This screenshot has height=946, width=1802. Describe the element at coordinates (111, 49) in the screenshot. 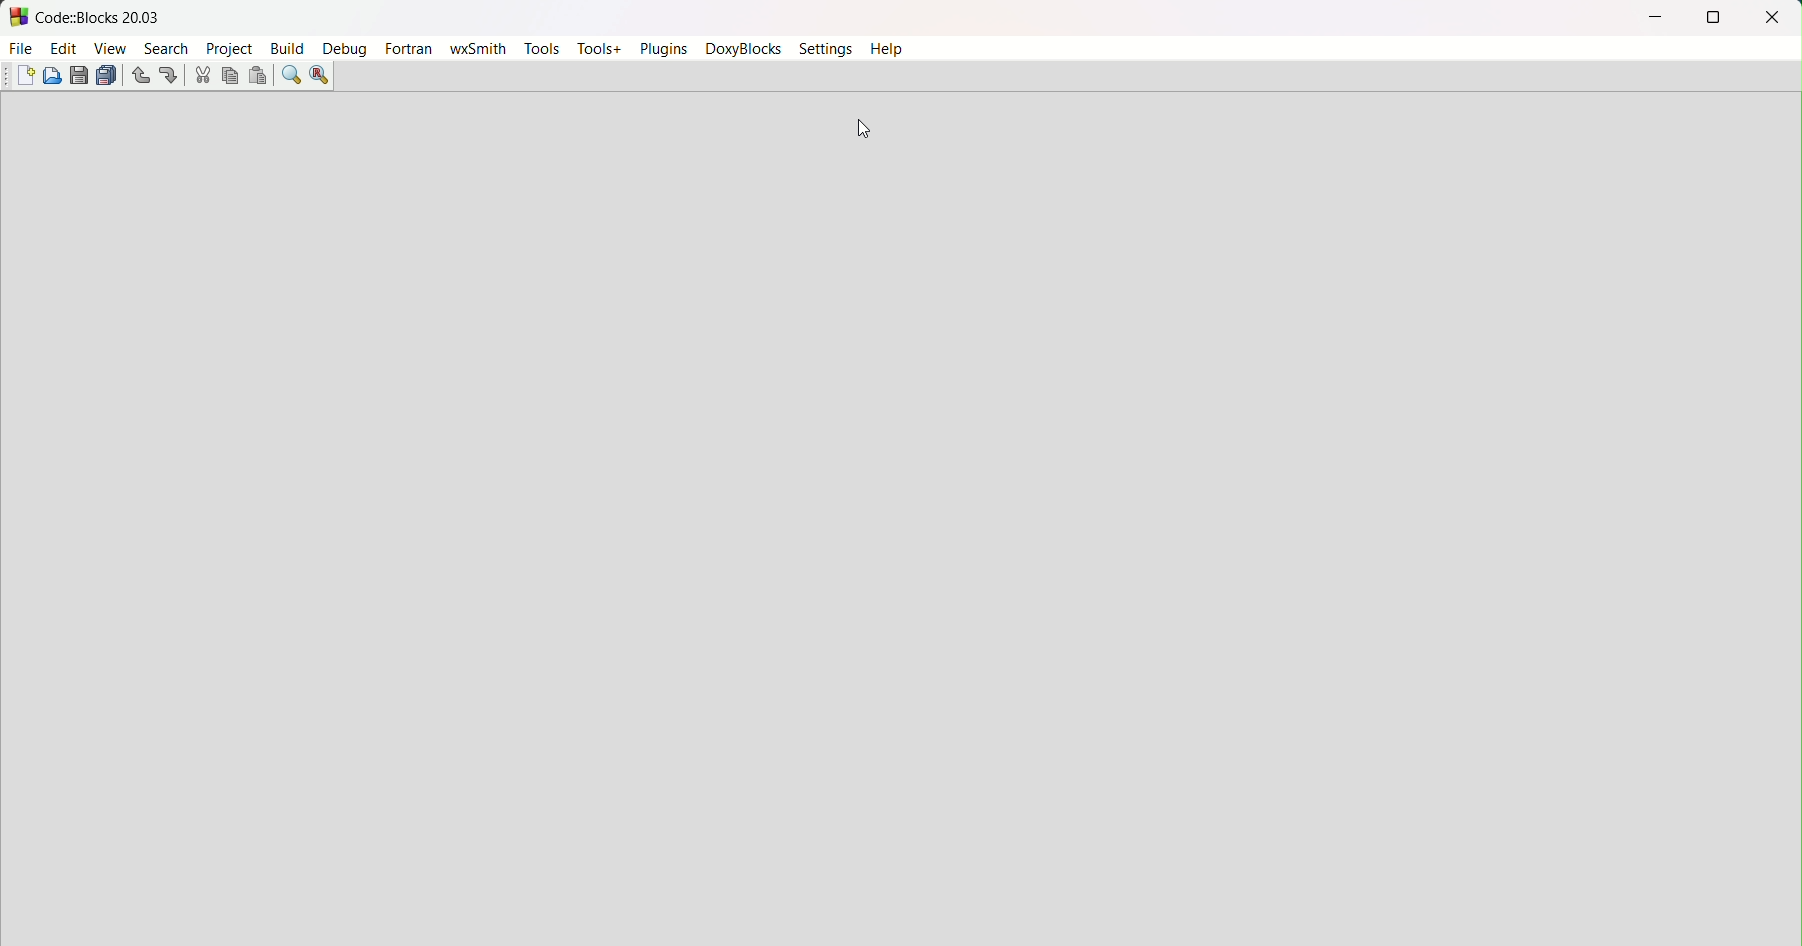

I see `view` at that location.